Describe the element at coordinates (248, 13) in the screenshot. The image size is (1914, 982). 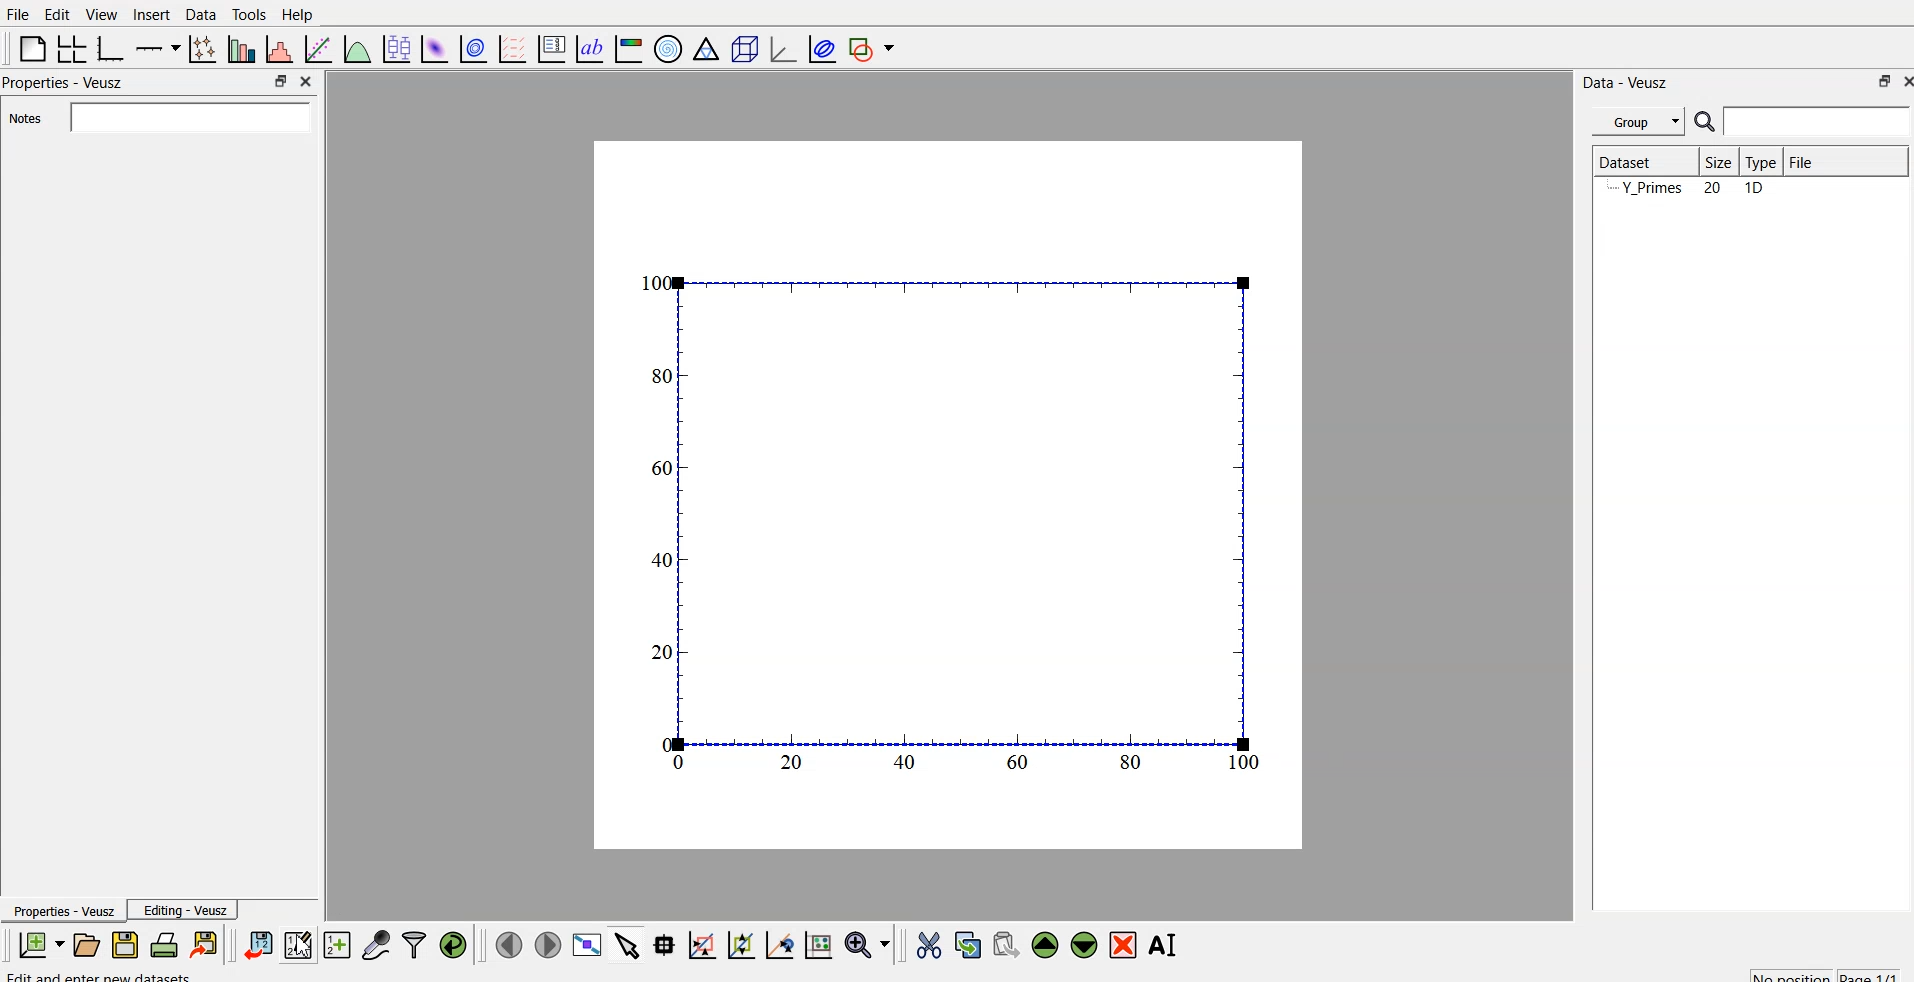
I see `Tools` at that location.